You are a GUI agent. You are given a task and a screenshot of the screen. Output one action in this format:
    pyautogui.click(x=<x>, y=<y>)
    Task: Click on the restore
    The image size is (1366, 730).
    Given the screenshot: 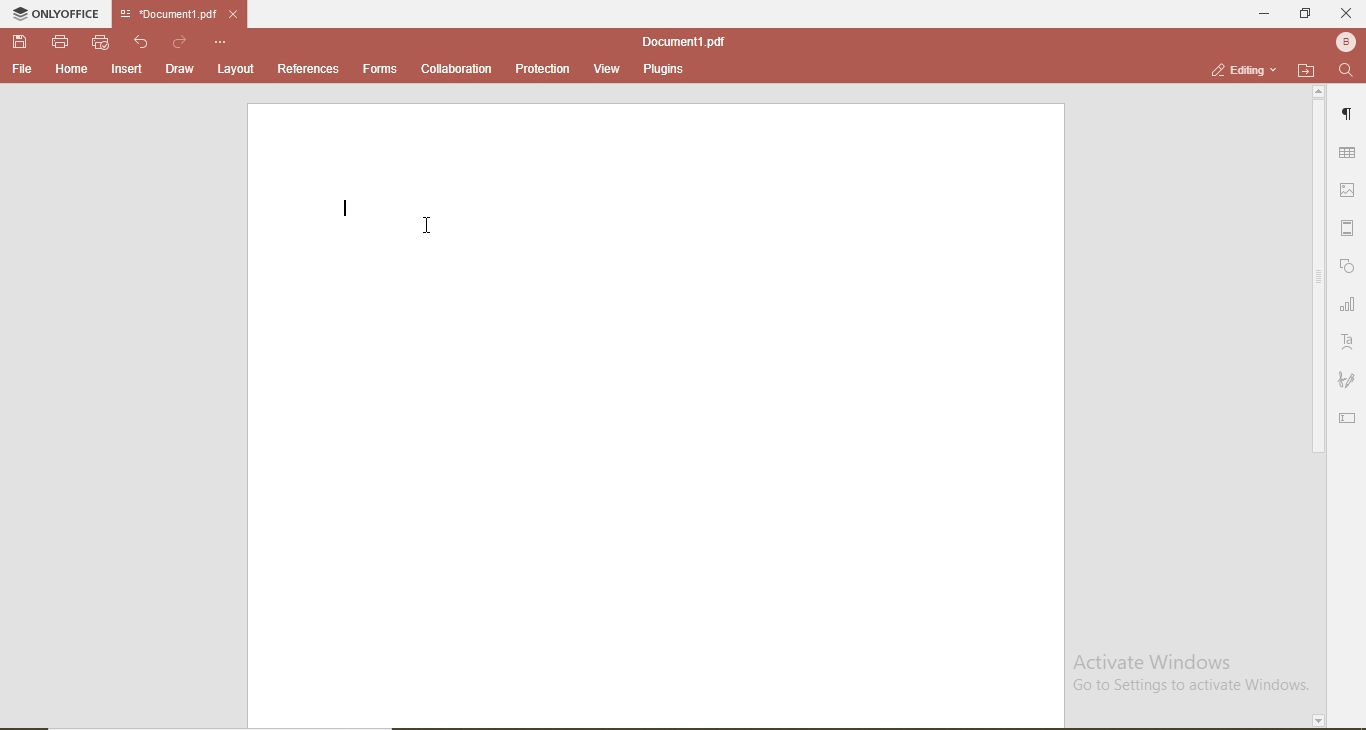 What is the action you would take?
    pyautogui.click(x=1308, y=16)
    